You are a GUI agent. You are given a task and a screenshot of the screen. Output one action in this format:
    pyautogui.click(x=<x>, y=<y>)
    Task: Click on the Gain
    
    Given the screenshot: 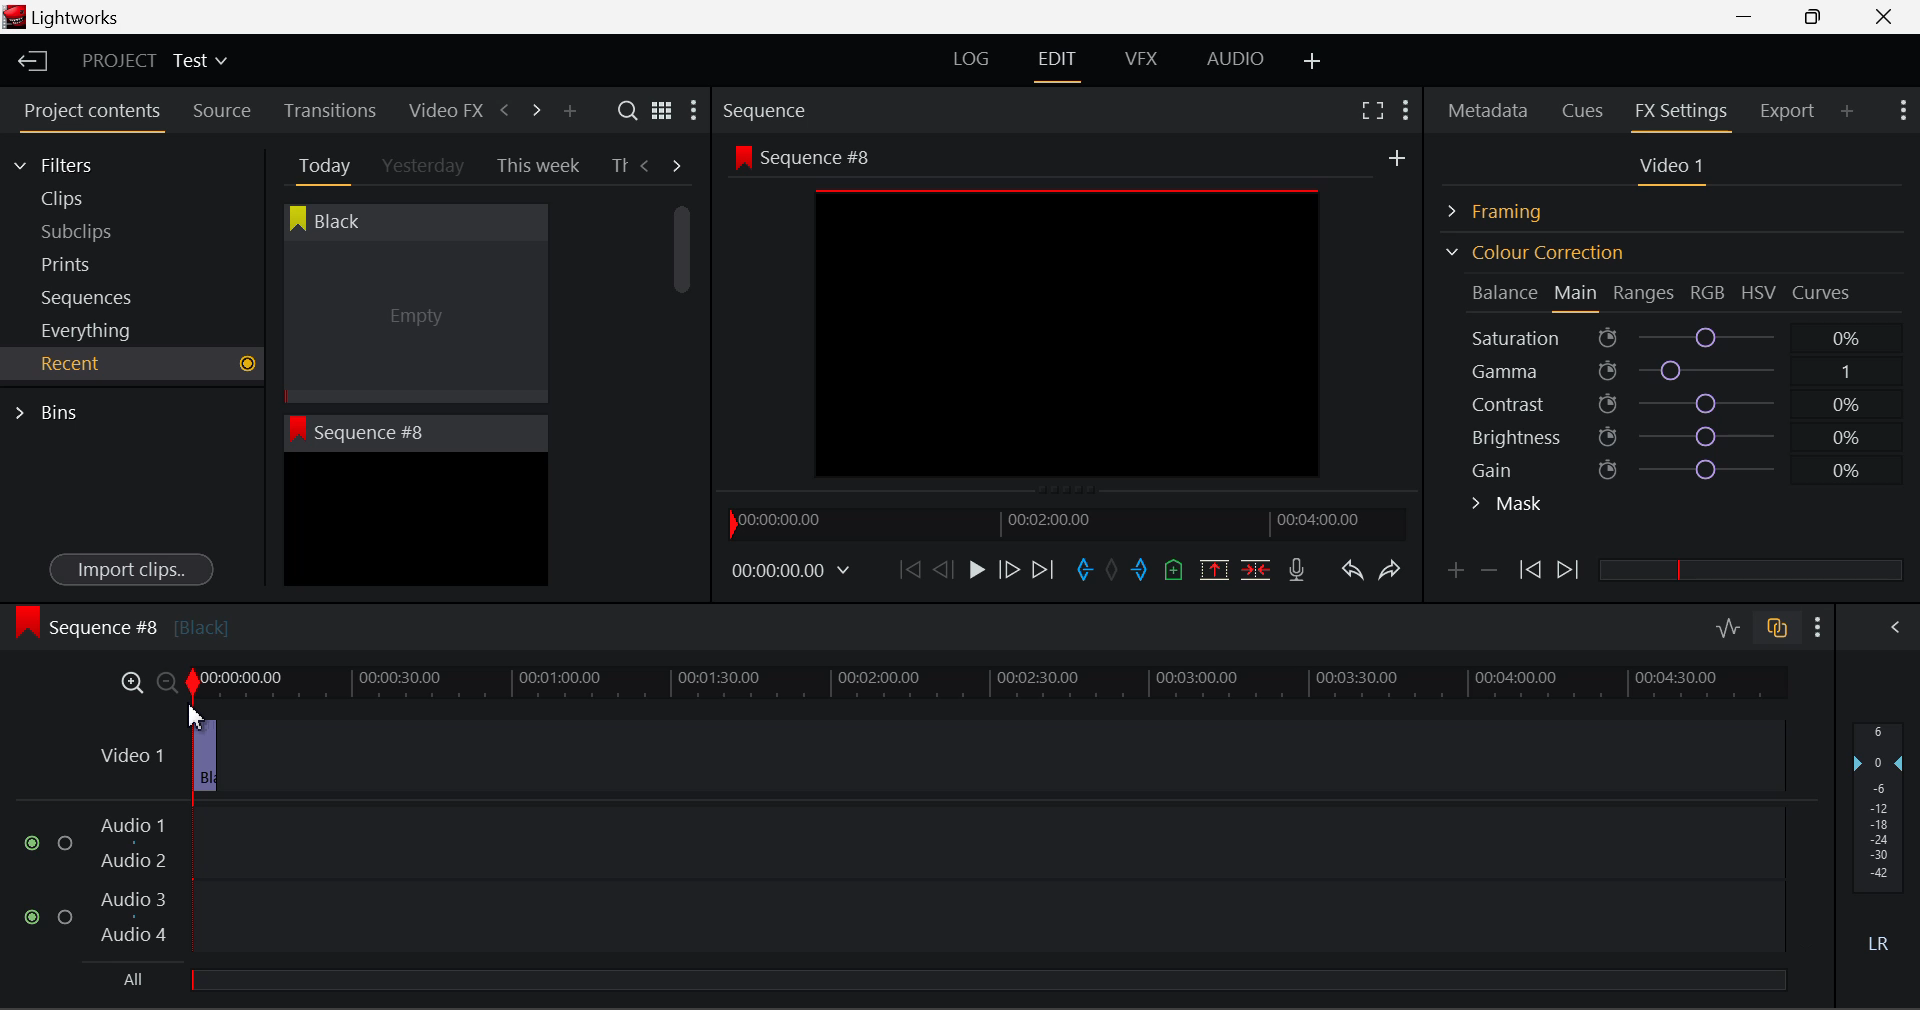 What is the action you would take?
    pyautogui.click(x=1692, y=466)
    